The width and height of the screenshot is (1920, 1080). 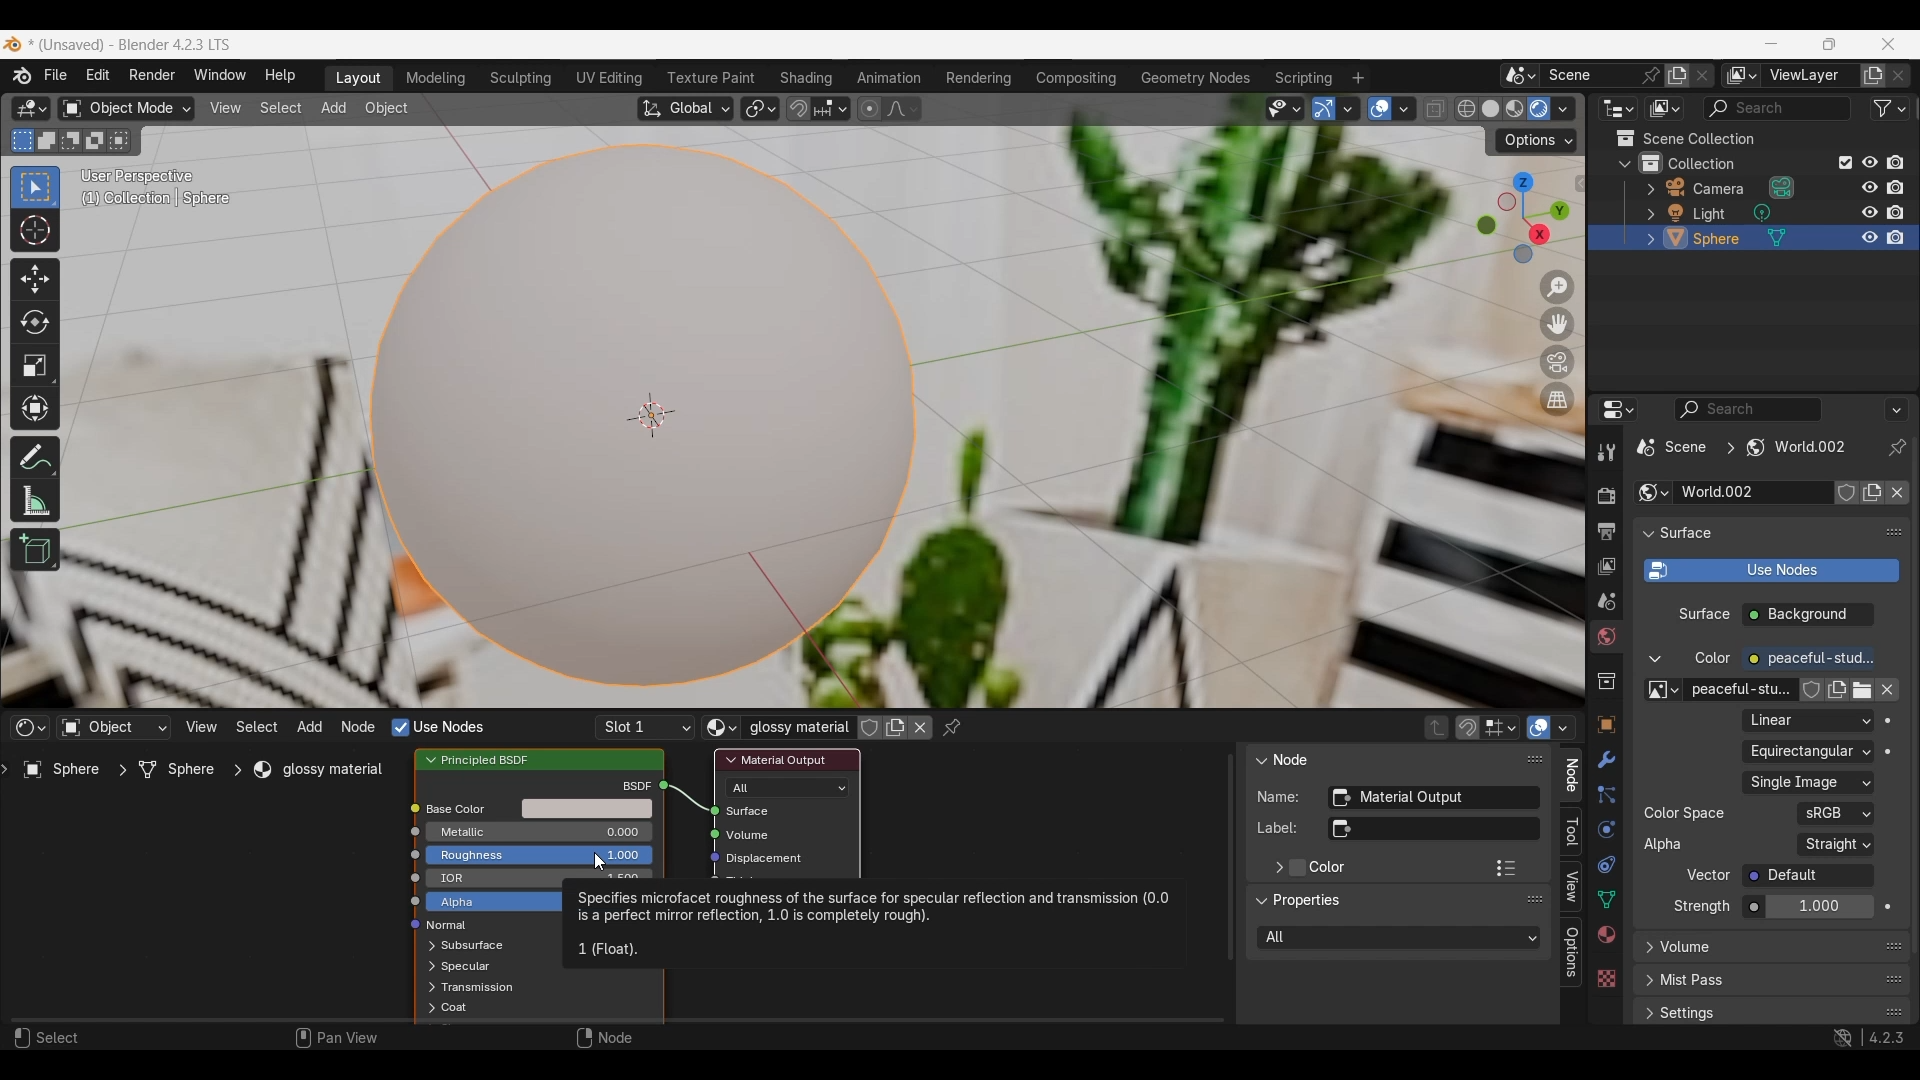 What do you see at coordinates (1861, 690) in the screenshot?
I see `Open image` at bounding box center [1861, 690].